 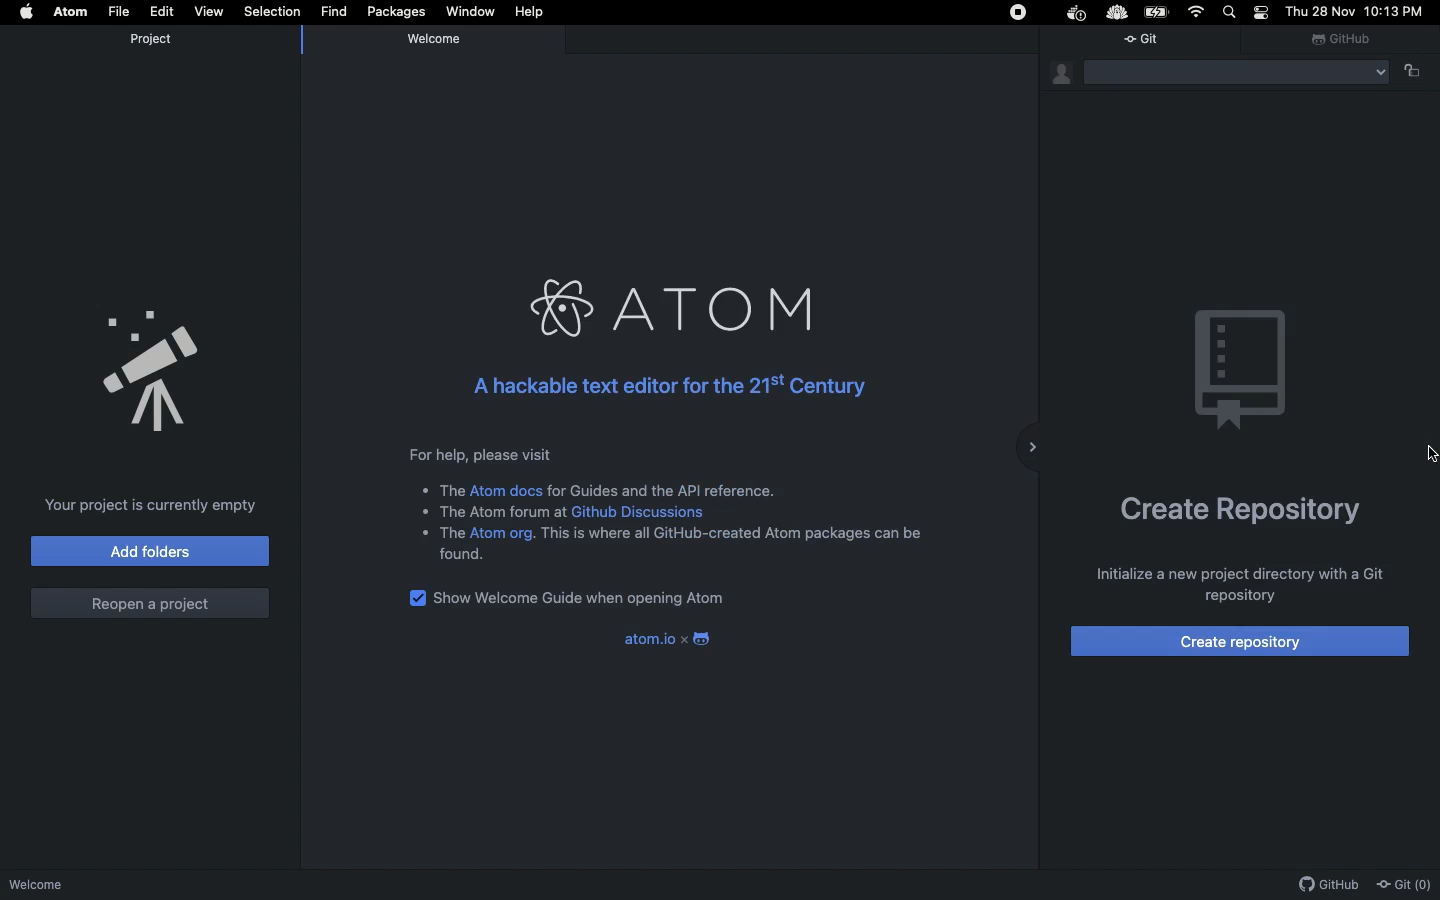 What do you see at coordinates (151, 505) in the screenshot?
I see `Your project is currently empty` at bounding box center [151, 505].